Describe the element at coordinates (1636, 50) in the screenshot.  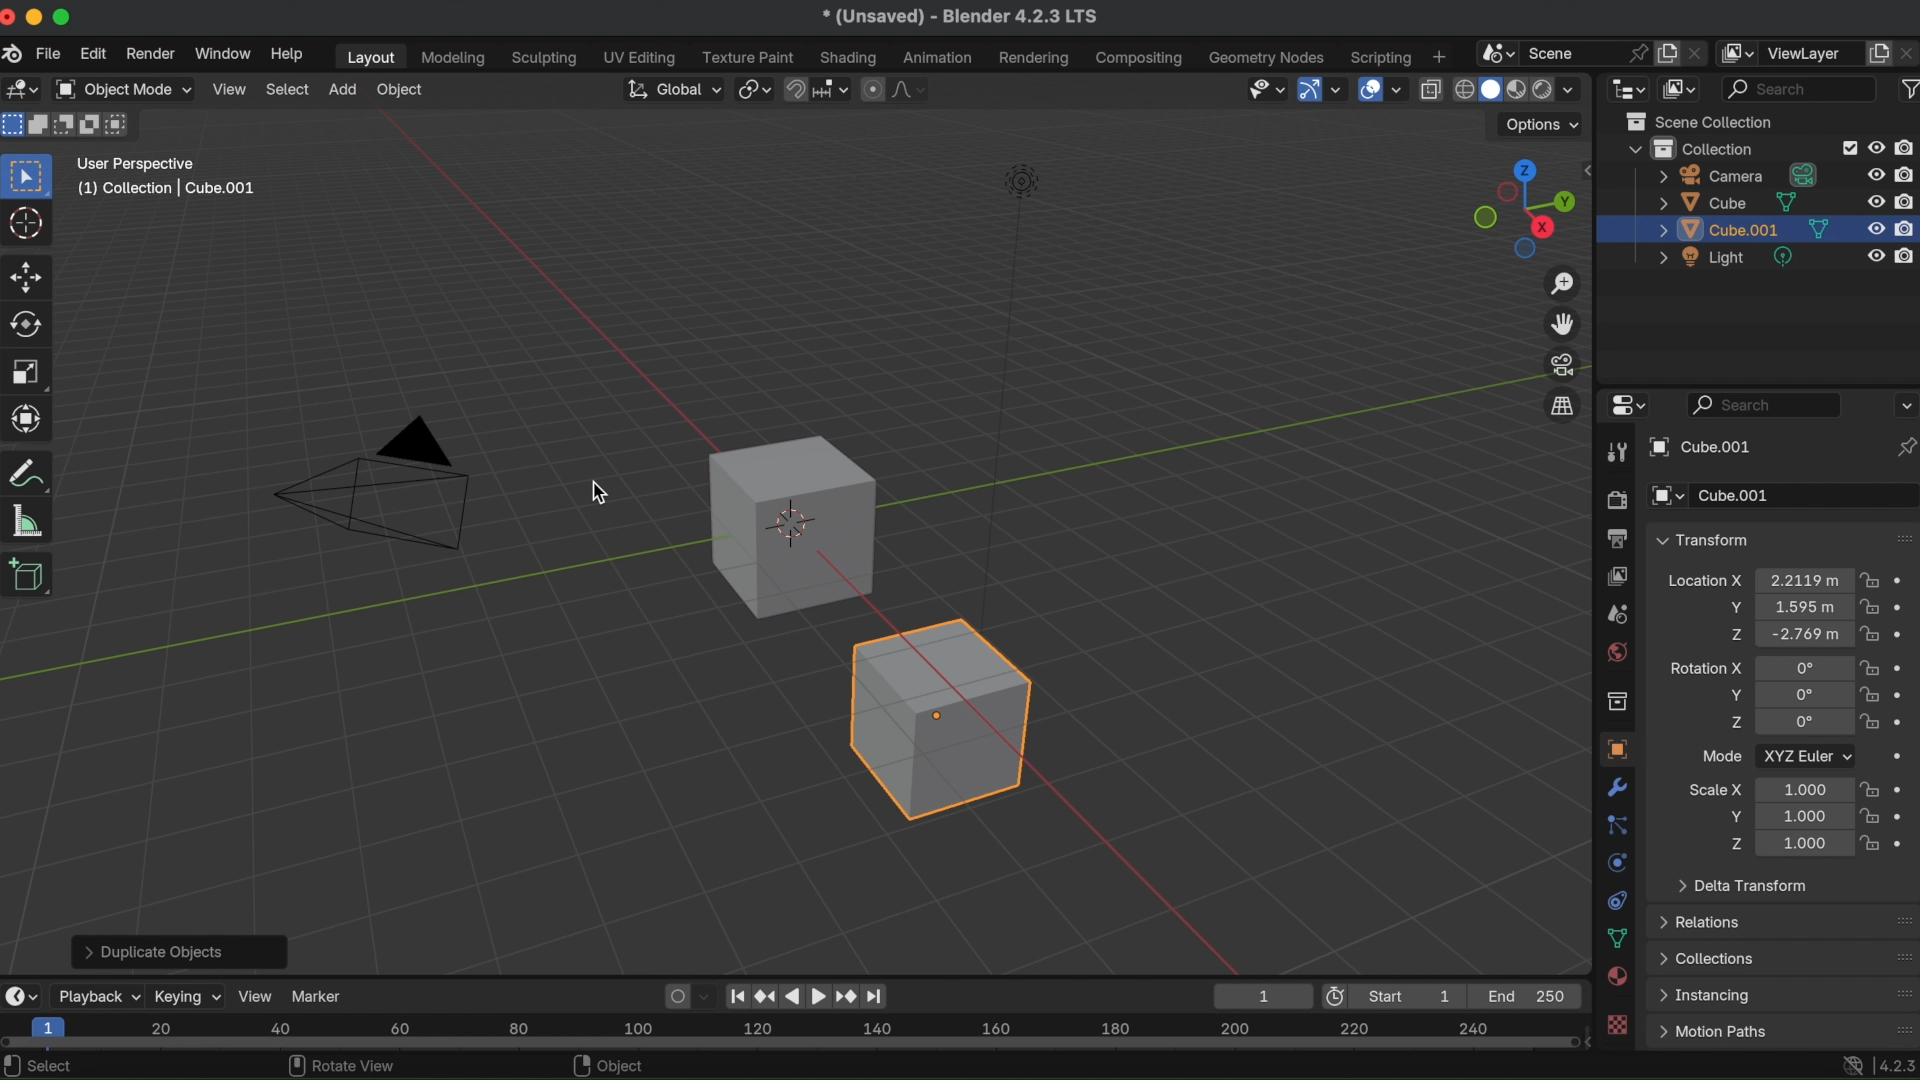
I see `pin scene to workspace` at that location.